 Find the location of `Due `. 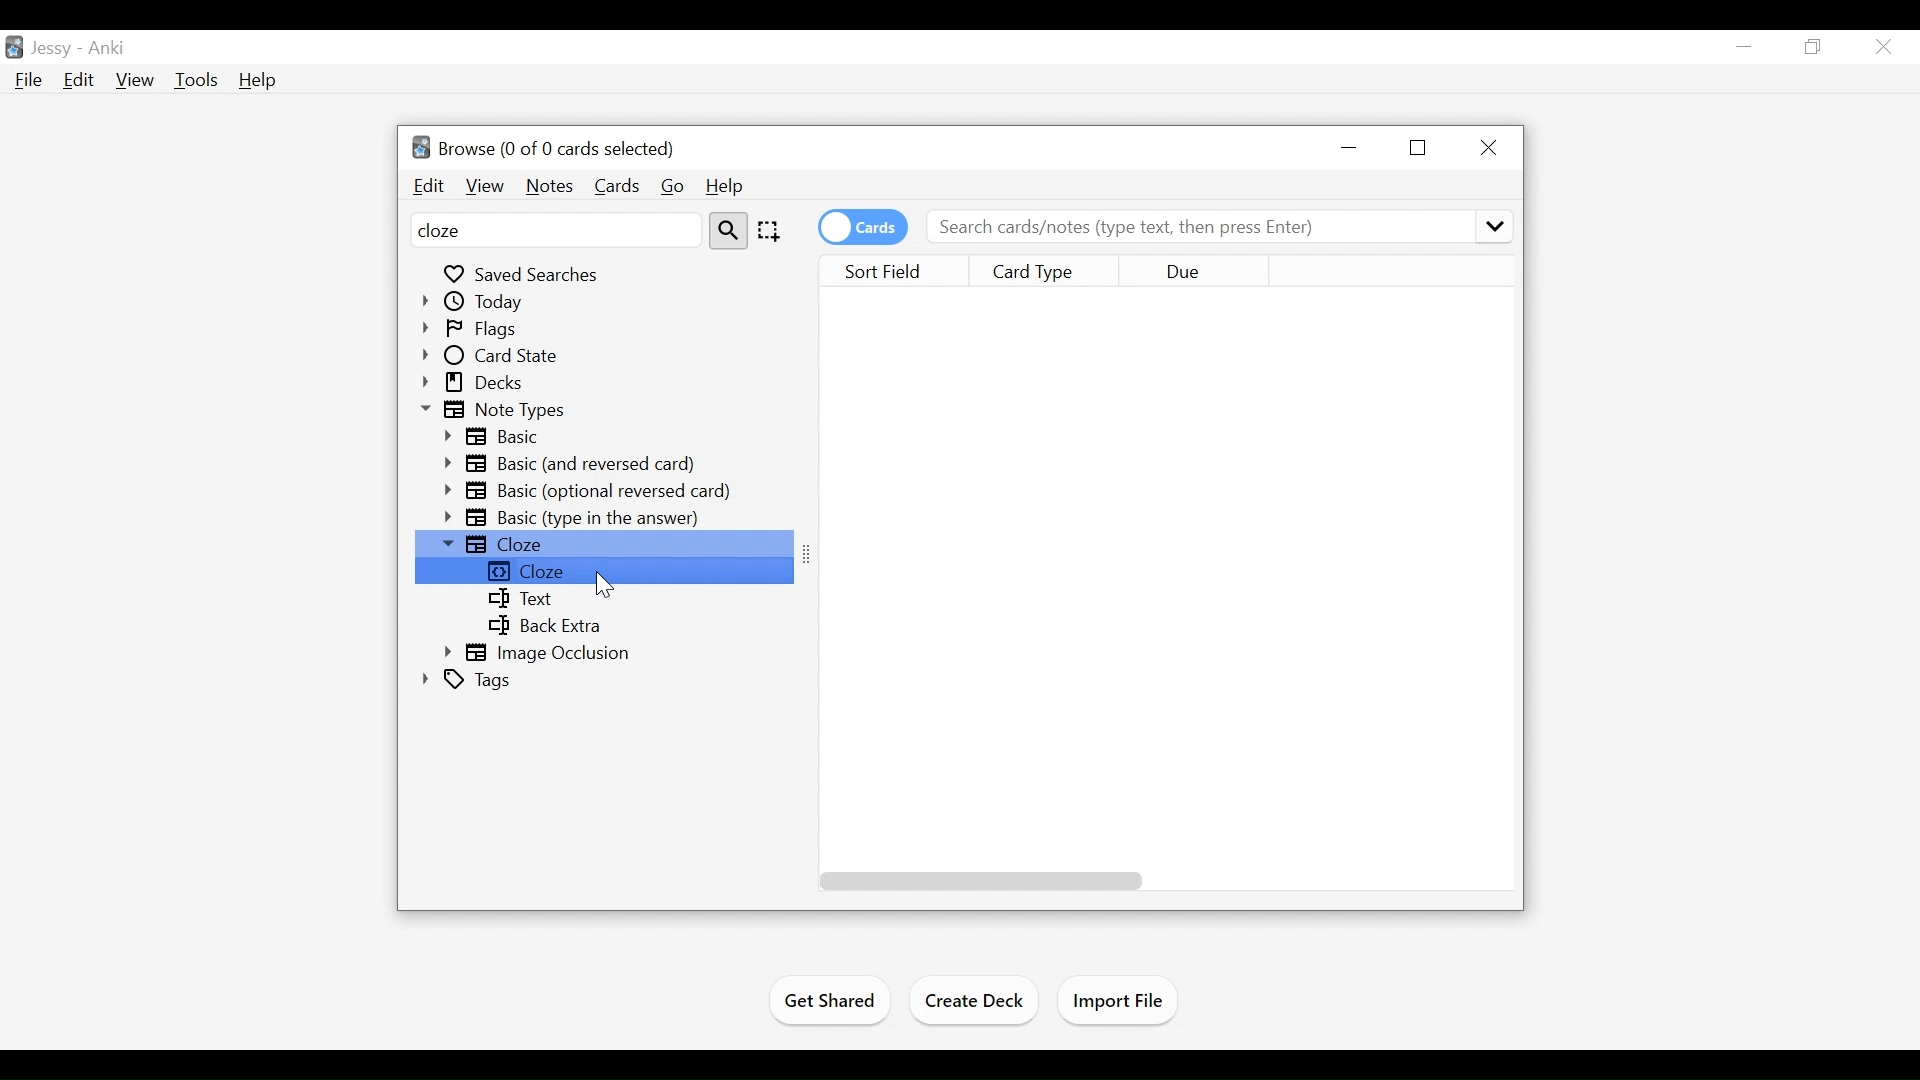

Due  is located at coordinates (1192, 272).